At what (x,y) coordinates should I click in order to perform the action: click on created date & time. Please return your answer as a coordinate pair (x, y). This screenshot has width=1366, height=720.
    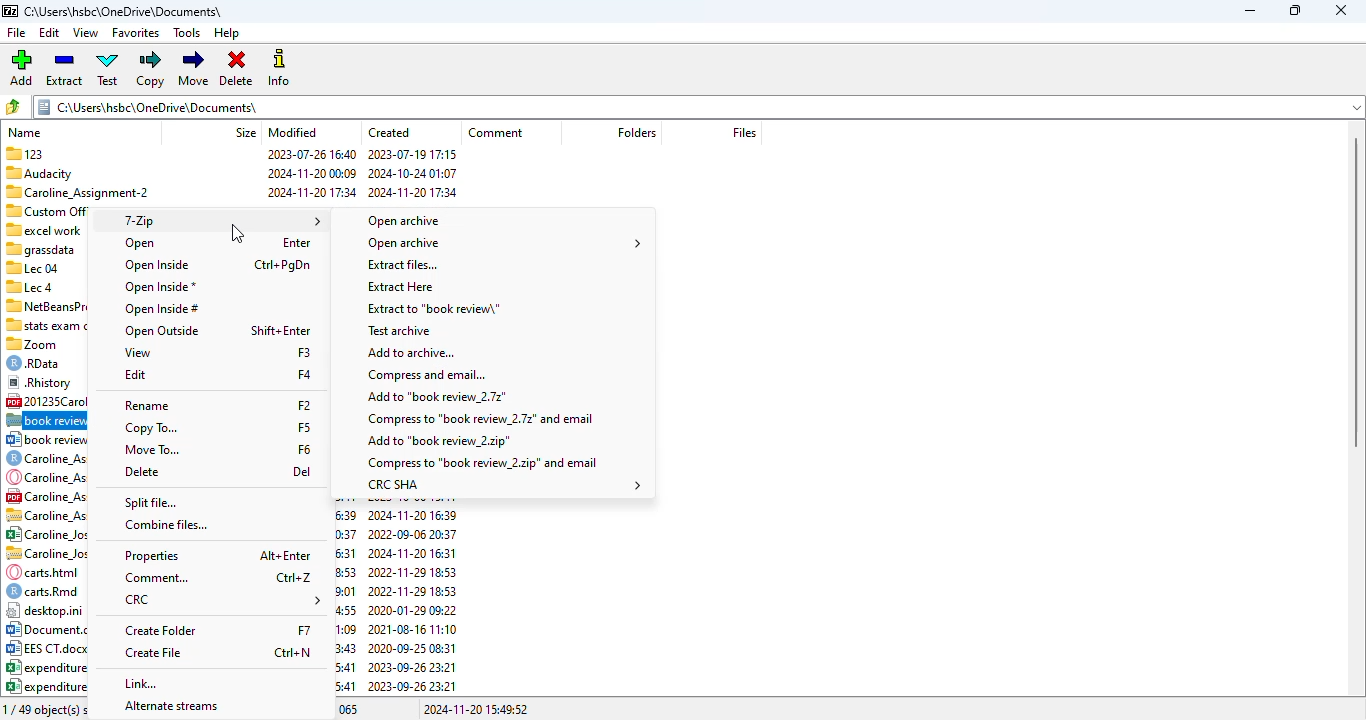
    Looking at the image, I should click on (413, 176).